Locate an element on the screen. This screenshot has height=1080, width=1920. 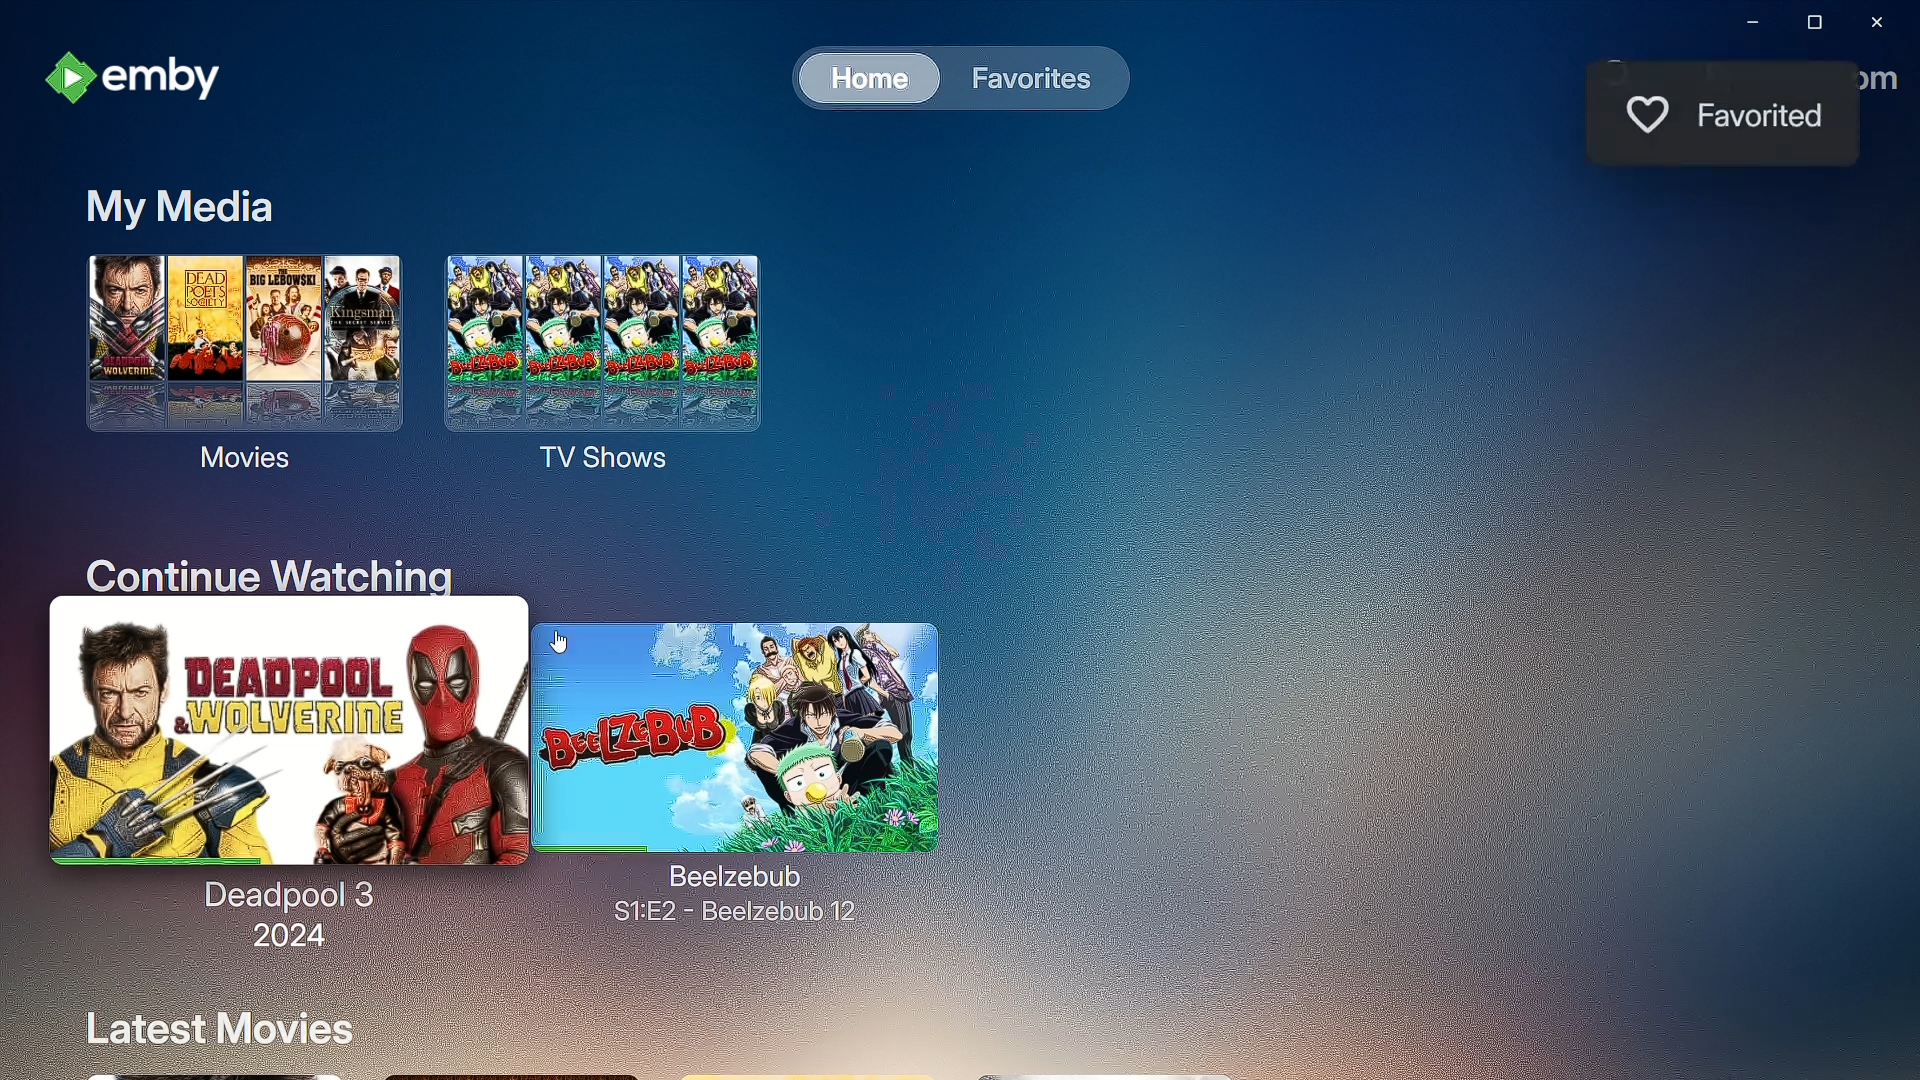
2024 is located at coordinates (279, 934).